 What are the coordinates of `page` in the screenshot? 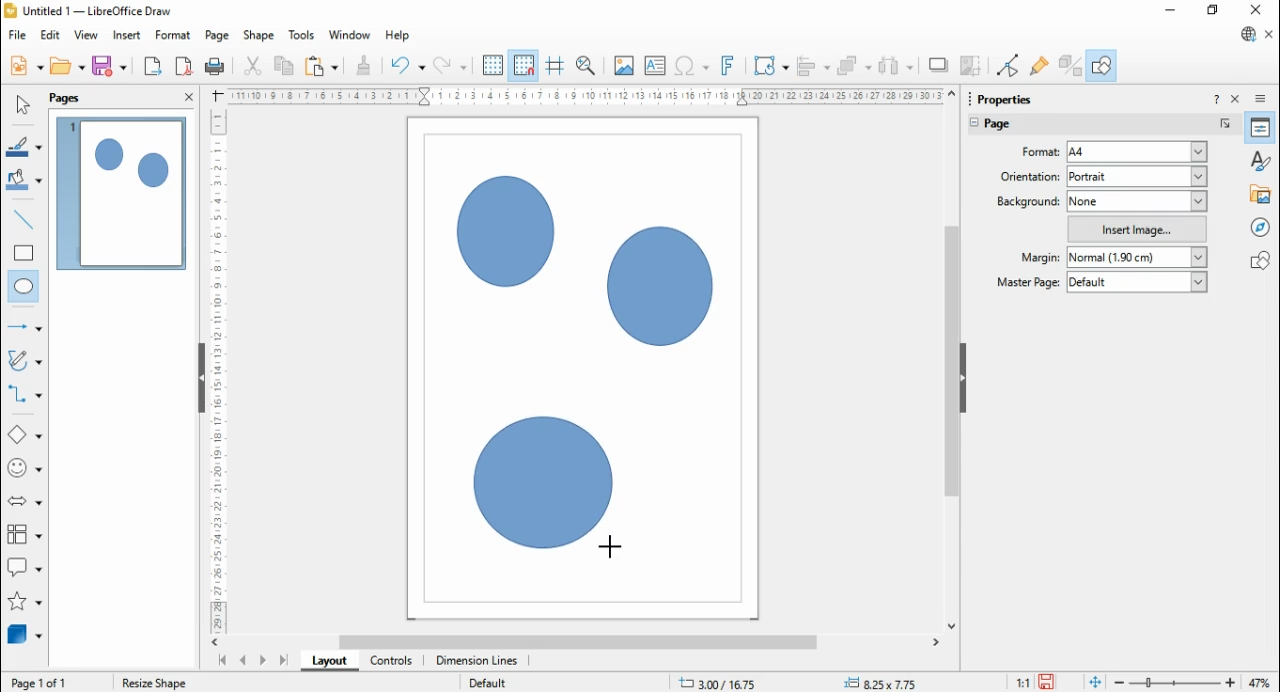 It's located at (218, 36).